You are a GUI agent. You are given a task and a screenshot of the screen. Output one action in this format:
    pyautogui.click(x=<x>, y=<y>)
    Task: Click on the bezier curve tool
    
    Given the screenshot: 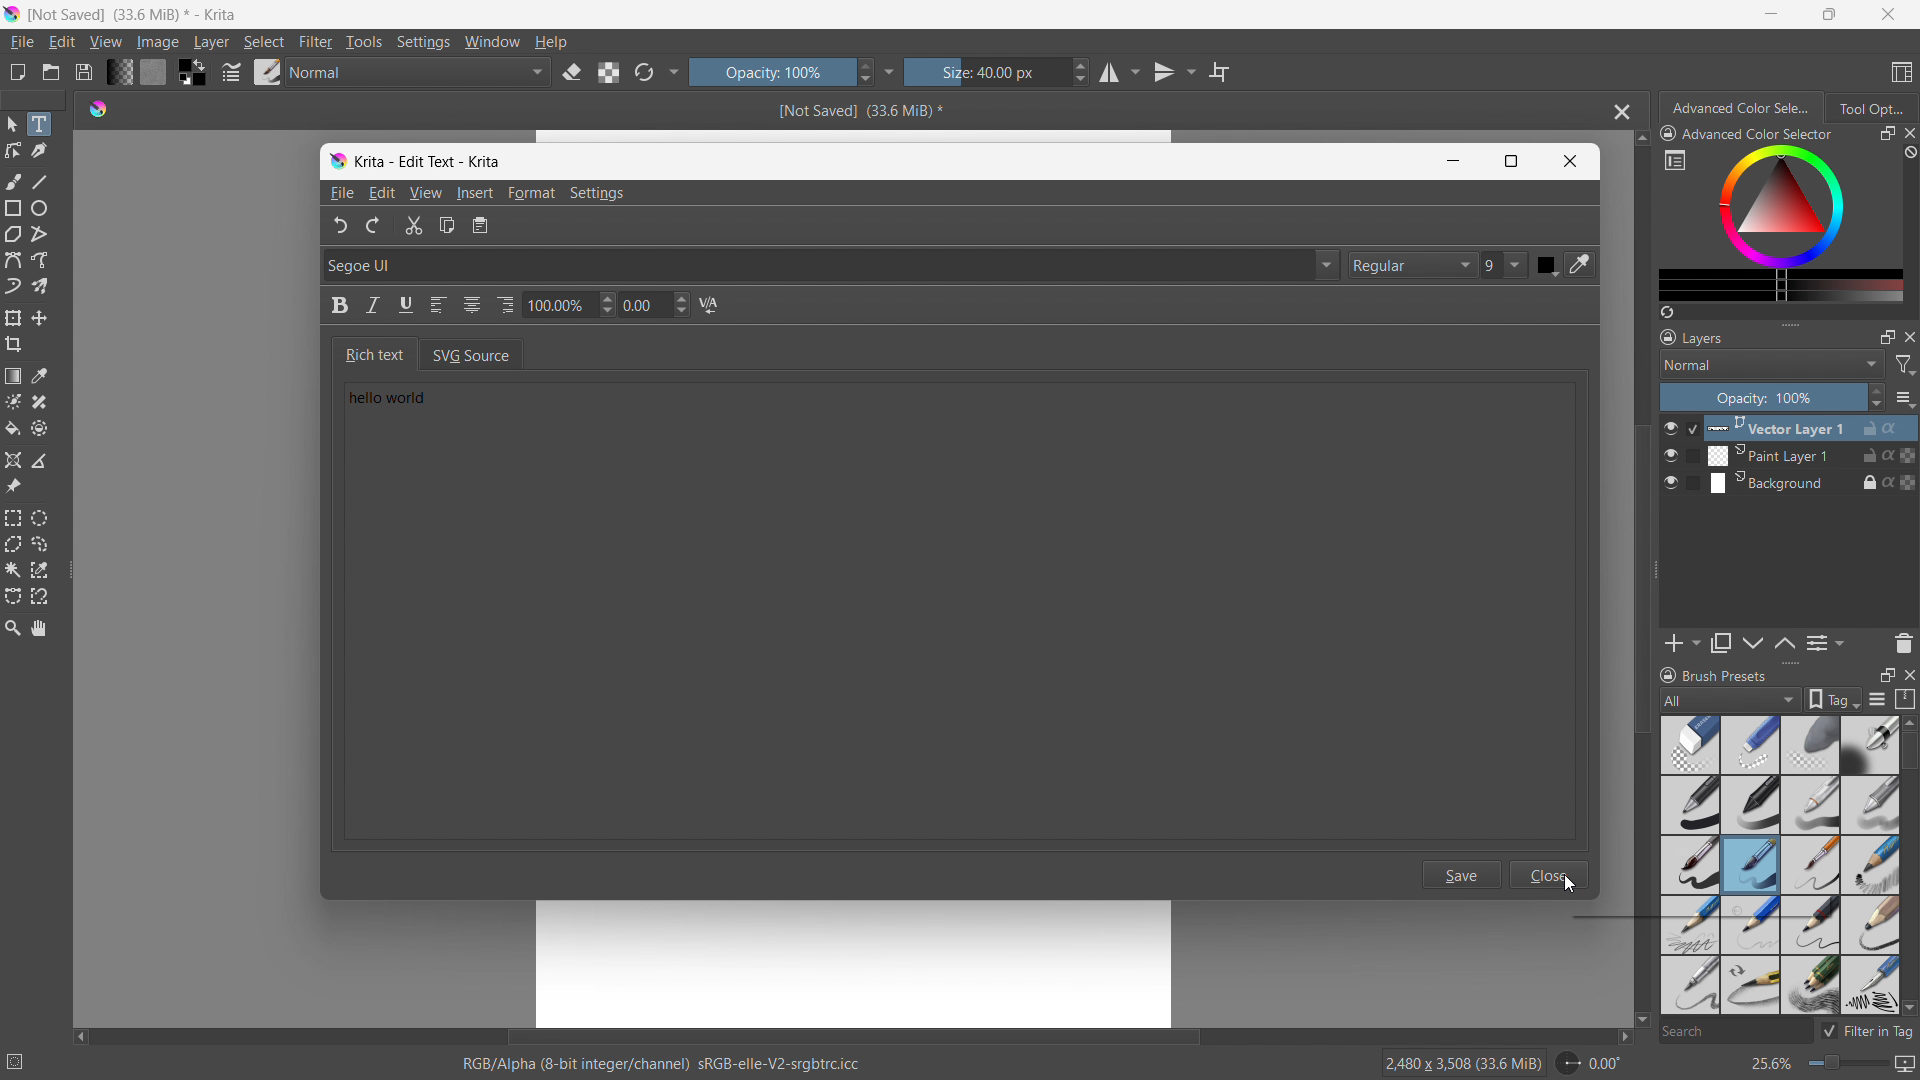 What is the action you would take?
    pyautogui.click(x=13, y=260)
    